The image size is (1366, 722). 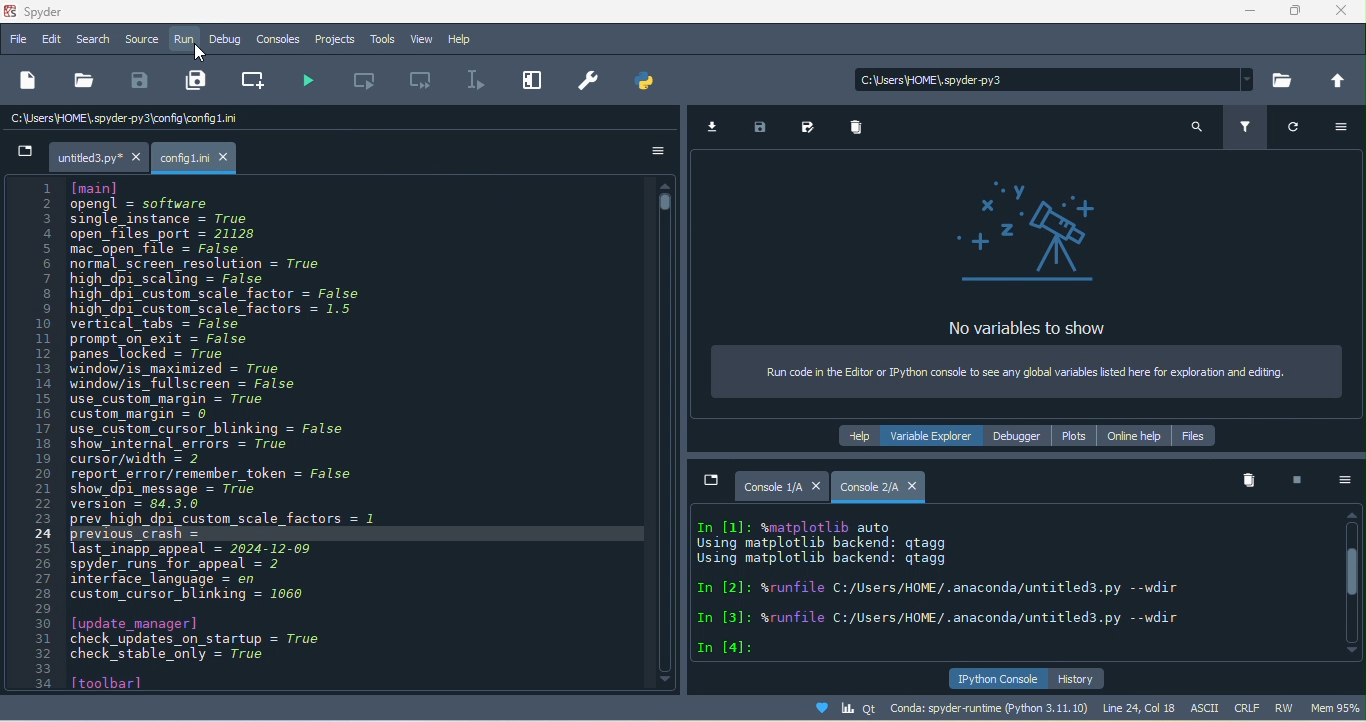 What do you see at coordinates (1192, 435) in the screenshot?
I see `files` at bounding box center [1192, 435].